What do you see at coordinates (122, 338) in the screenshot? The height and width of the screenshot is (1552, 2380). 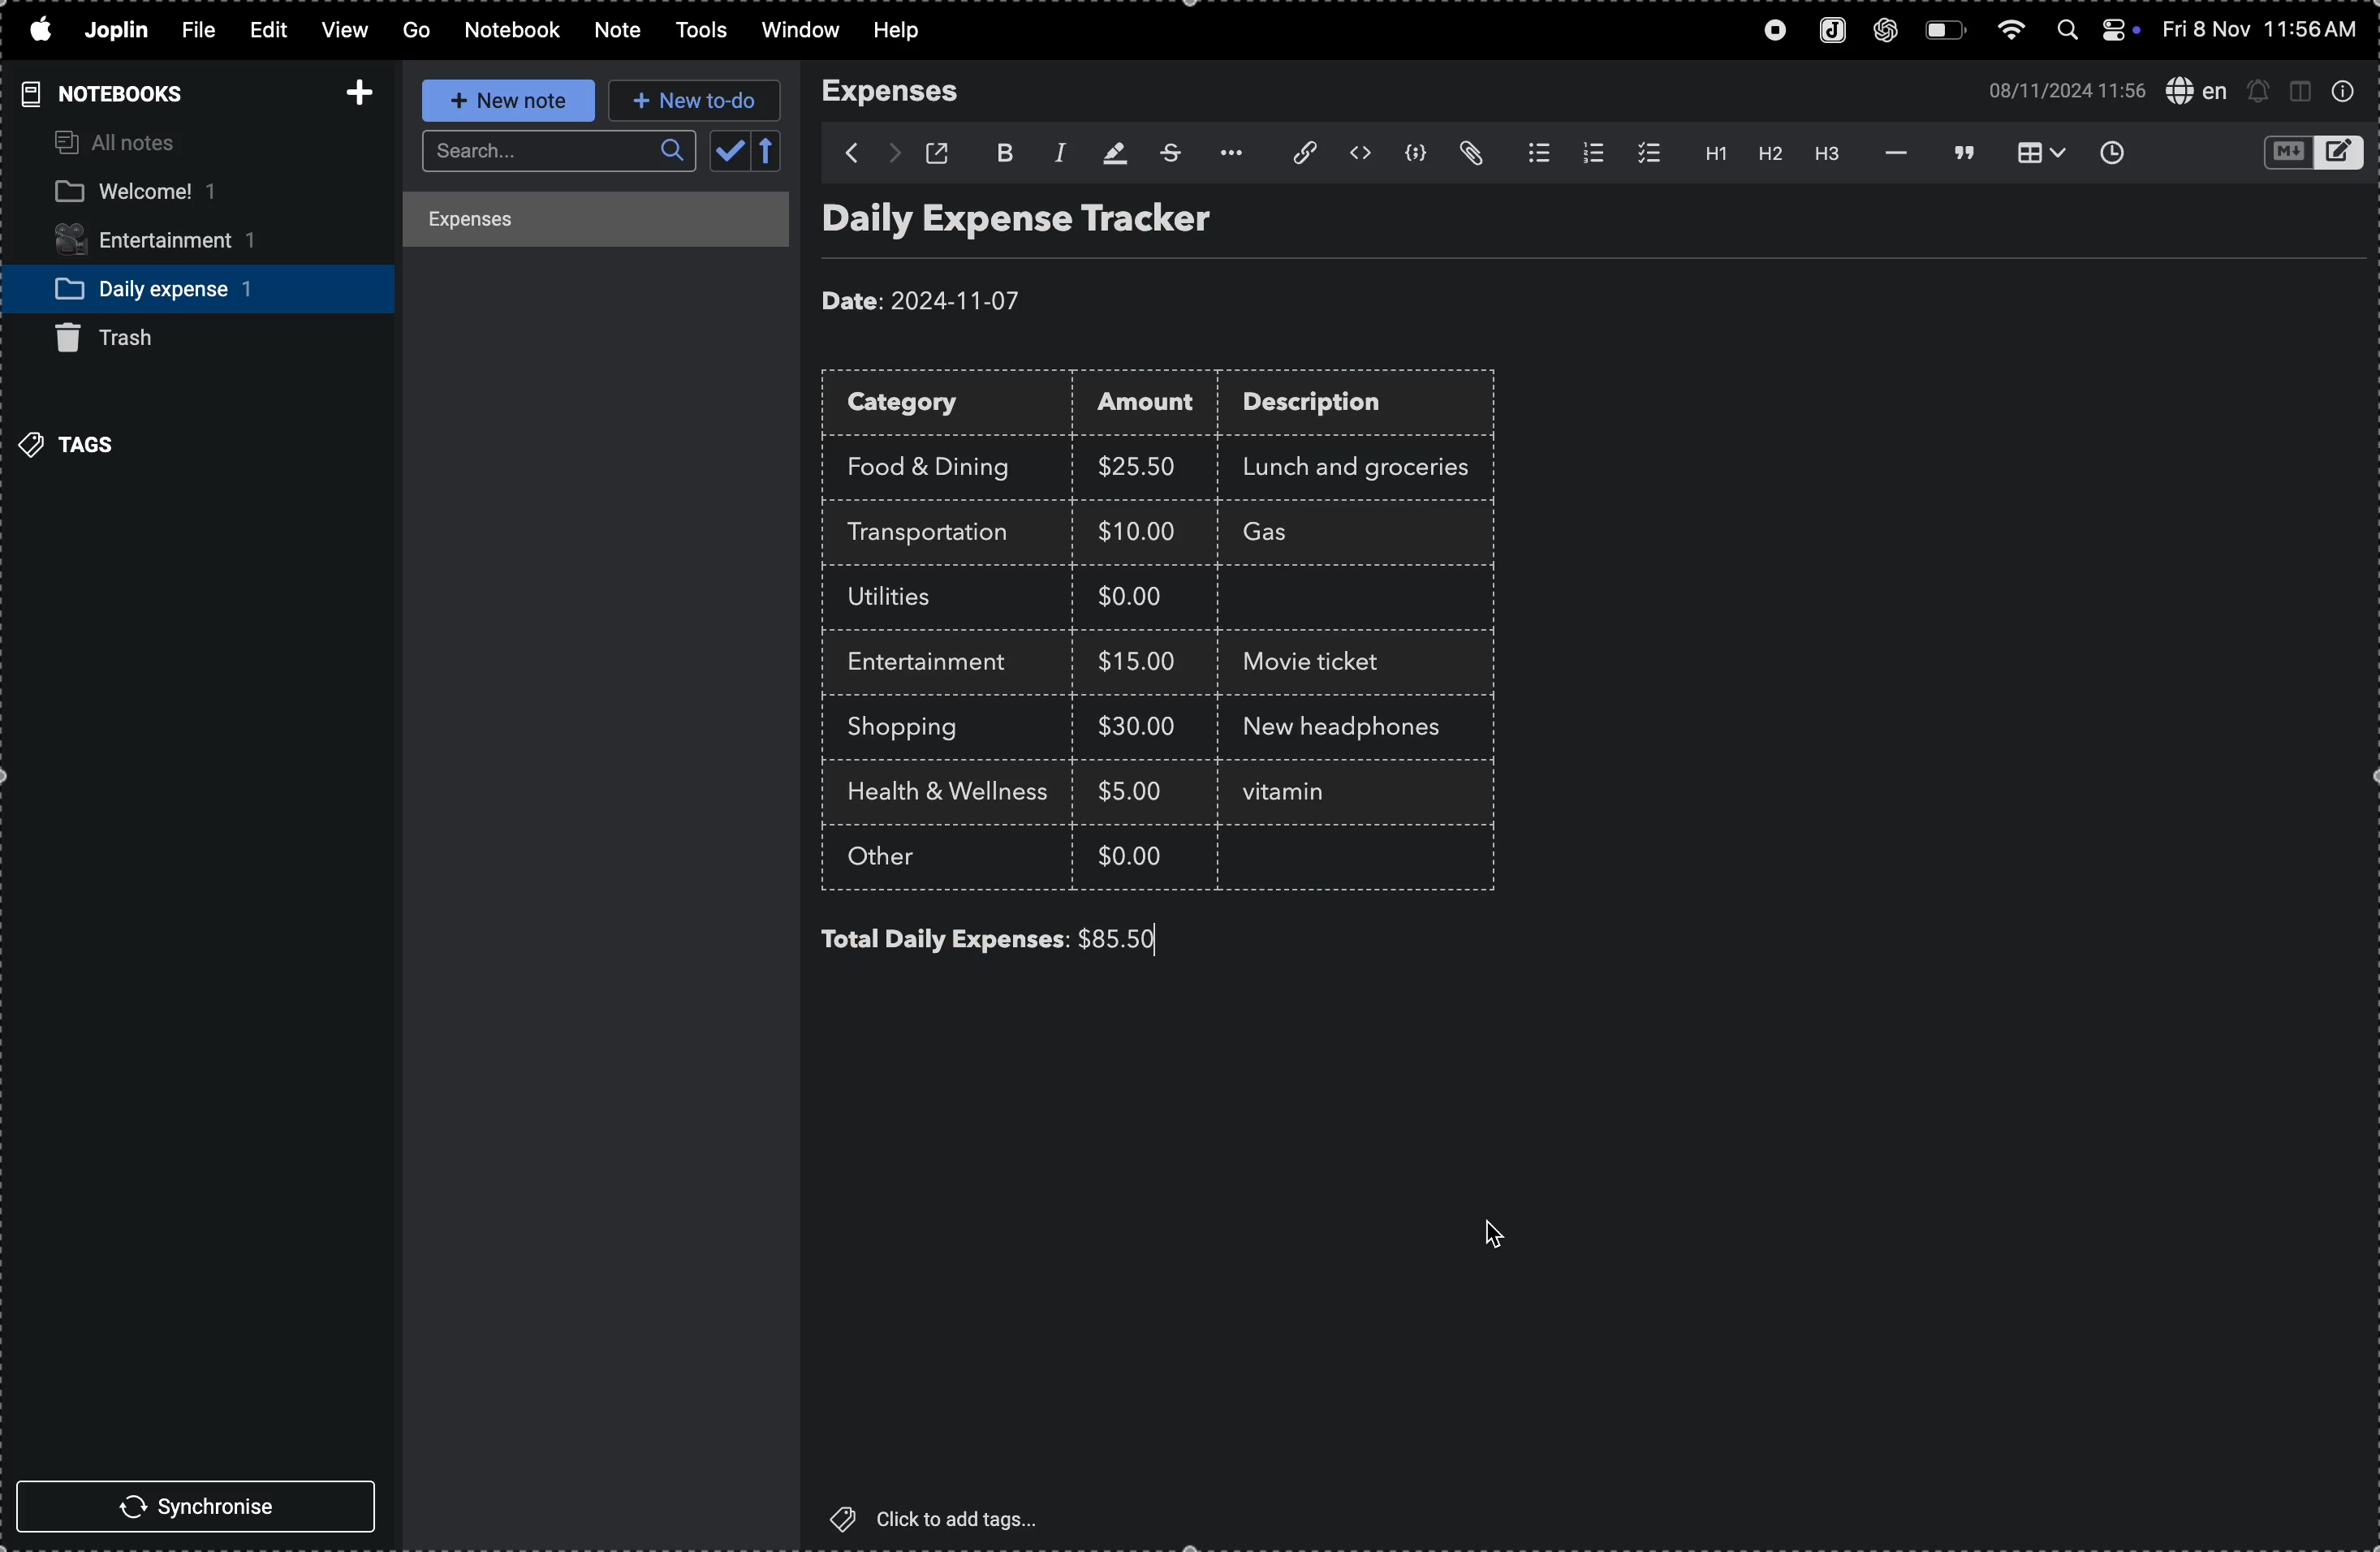 I see `trash` at bounding box center [122, 338].